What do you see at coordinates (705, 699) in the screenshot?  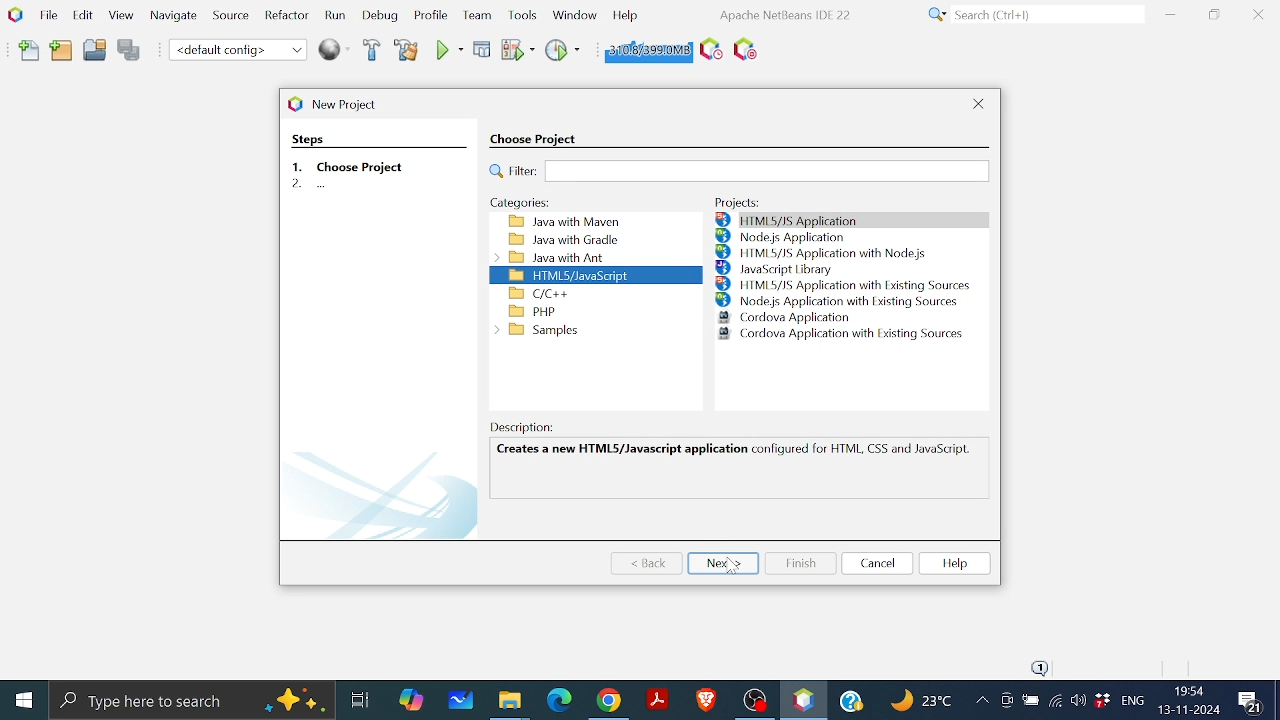 I see `Brave Browser` at bounding box center [705, 699].